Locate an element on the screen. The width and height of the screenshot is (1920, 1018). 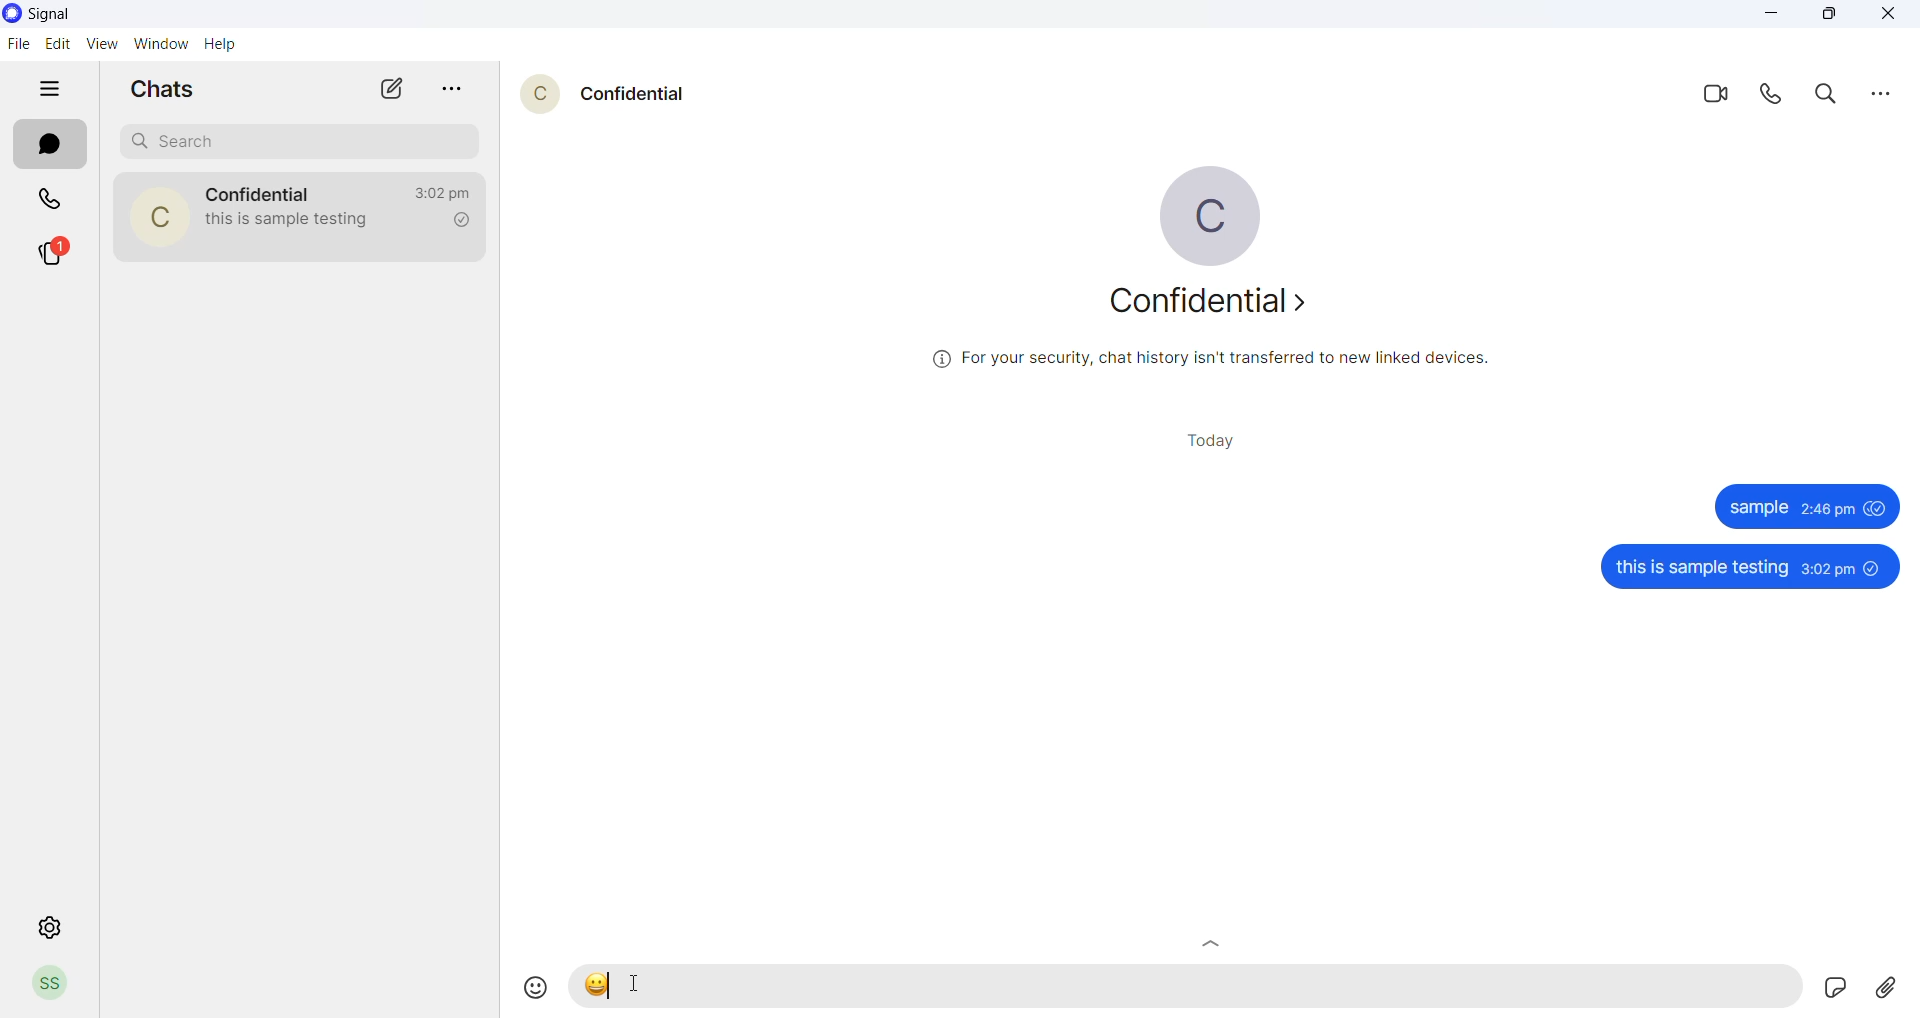
search in messages is located at coordinates (1823, 95).